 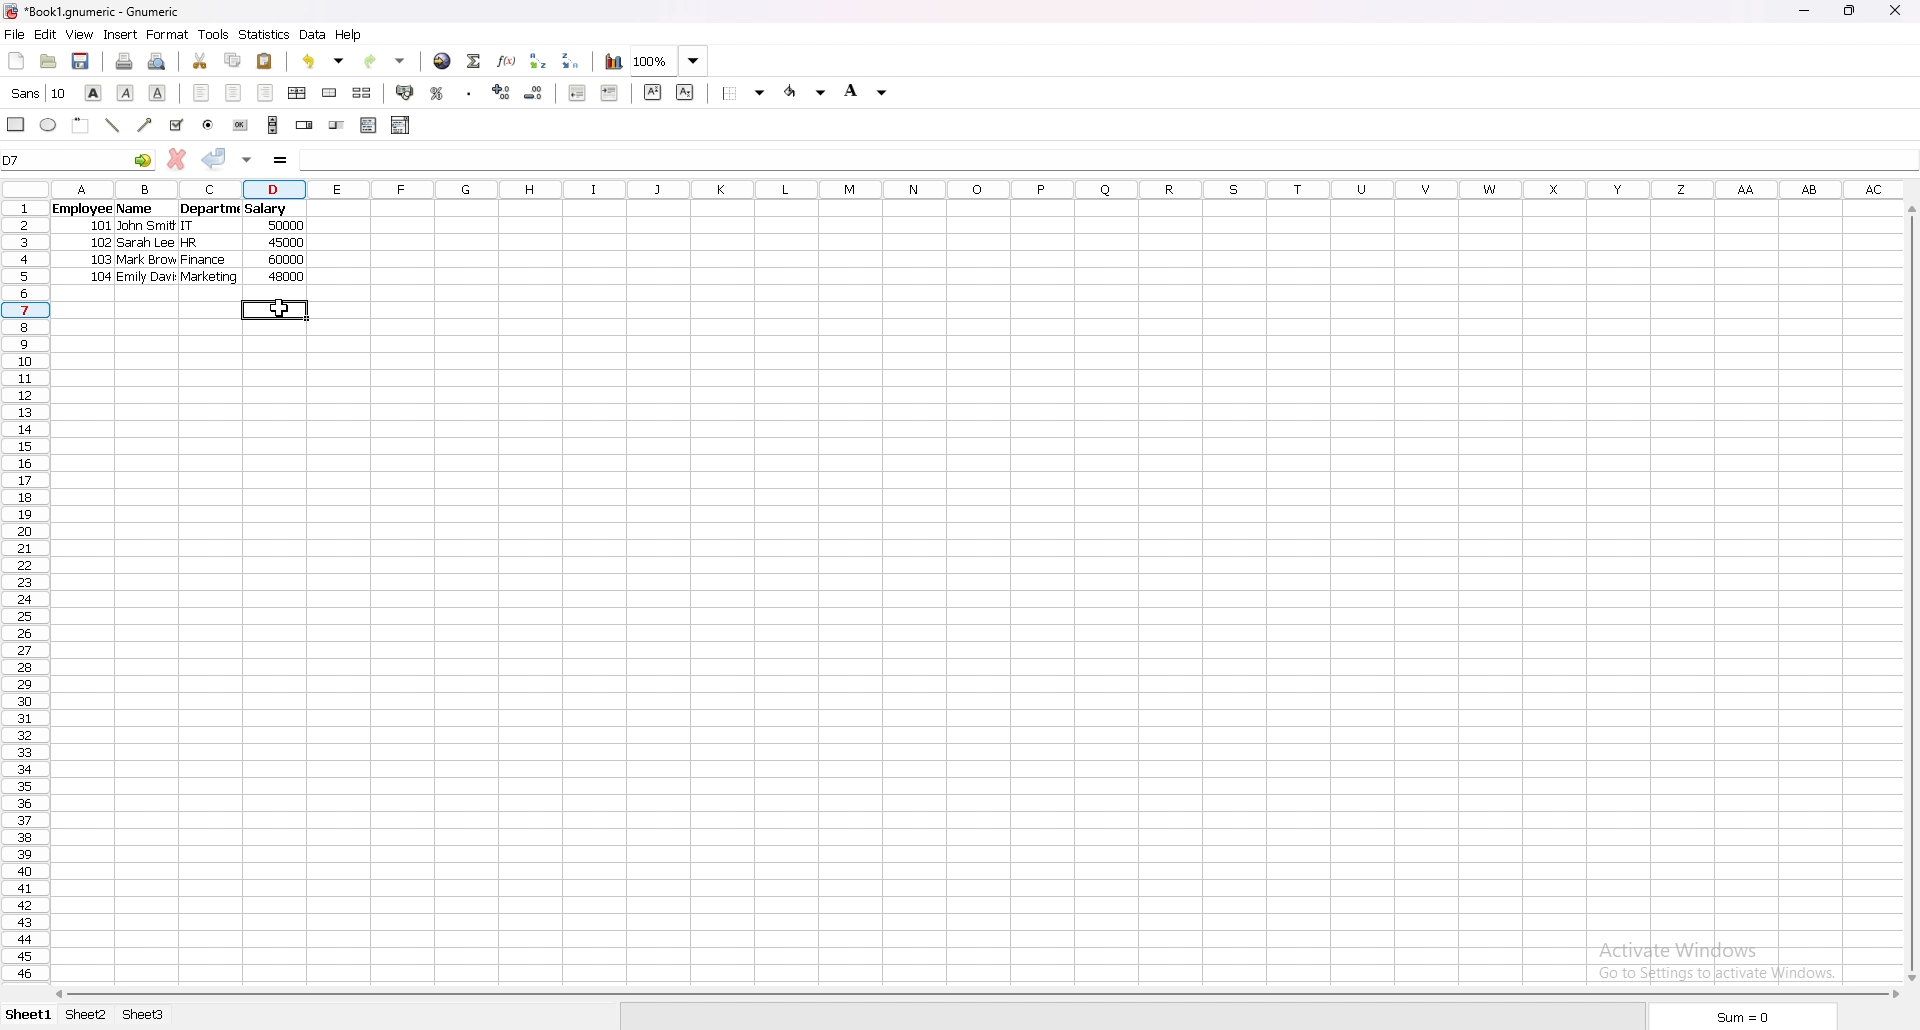 What do you see at coordinates (687, 93) in the screenshot?
I see `subscript` at bounding box center [687, 93].